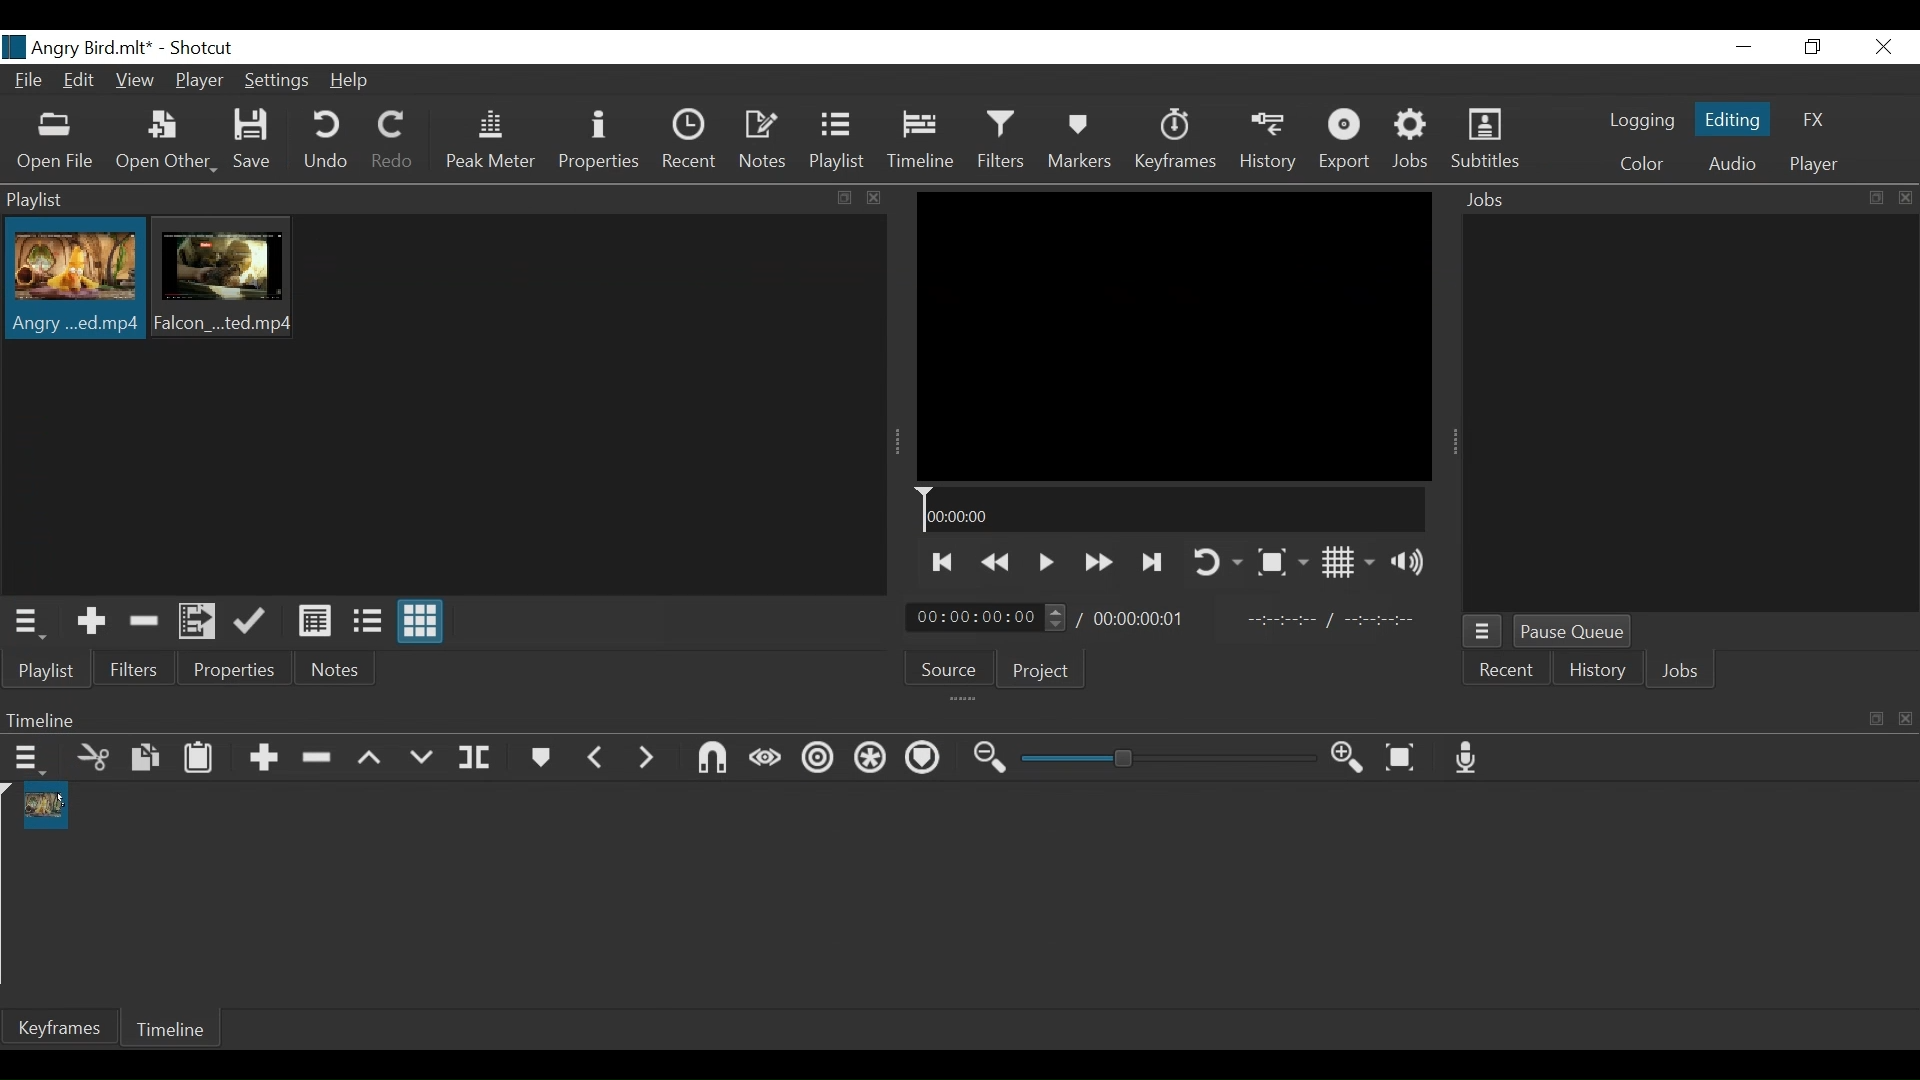 This screenshot has height=1080, width=1920. Describe the element at coordinates (256, 141) in the screenshot. I see `Save` at that location.